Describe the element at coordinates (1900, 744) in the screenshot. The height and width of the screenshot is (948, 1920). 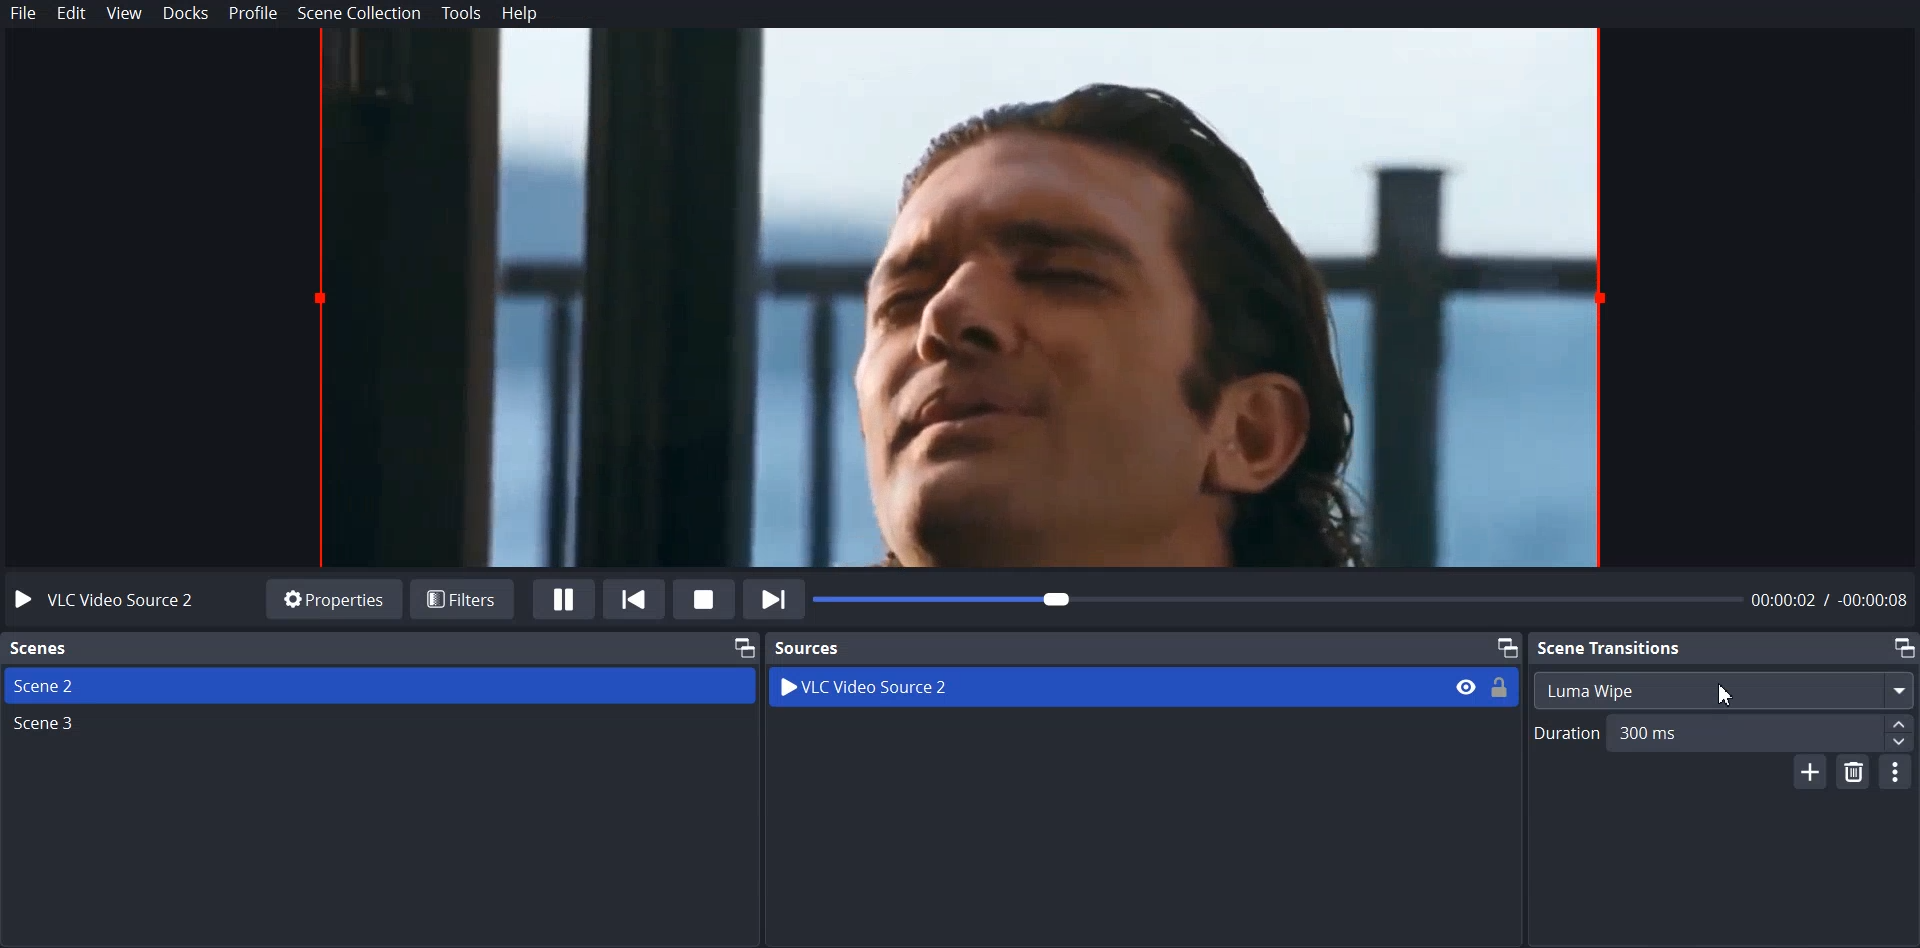
I see `Down` at that location.